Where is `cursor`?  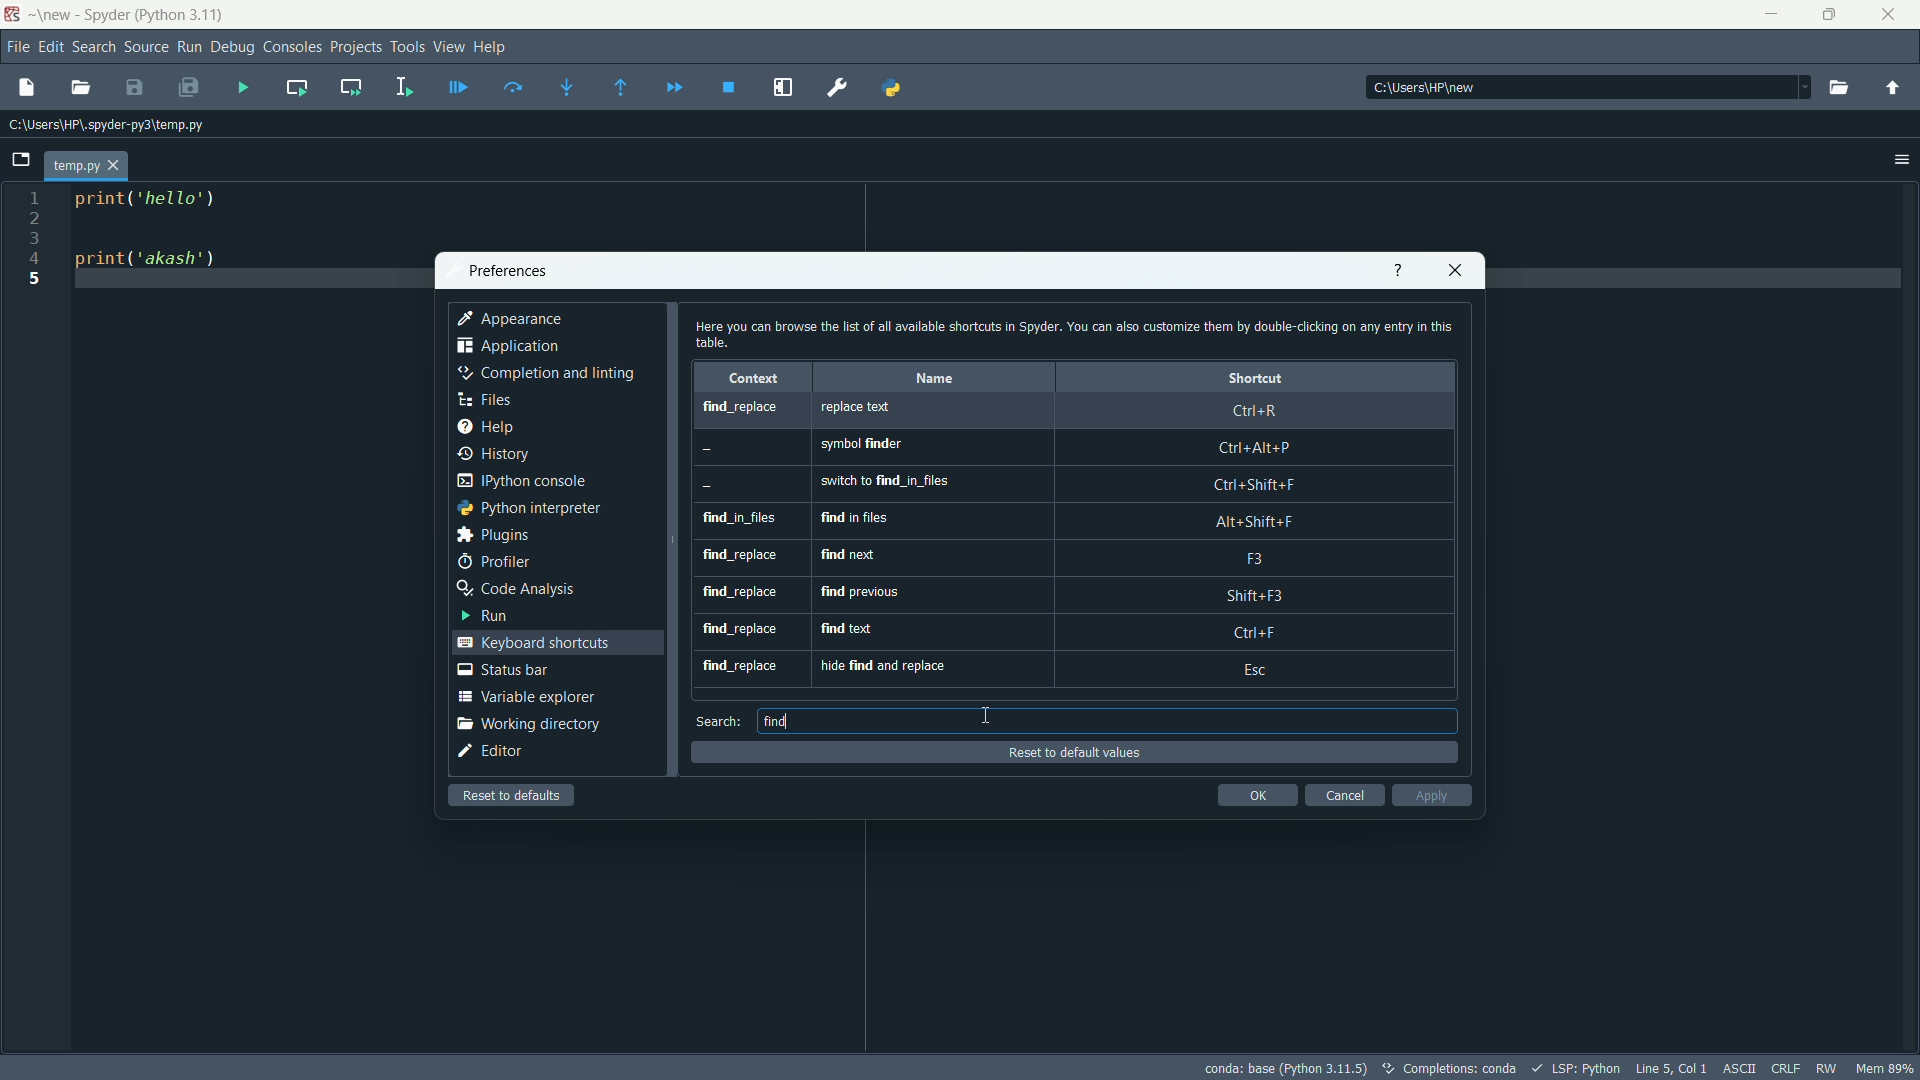 cursor is located at coordinates (986, 715).